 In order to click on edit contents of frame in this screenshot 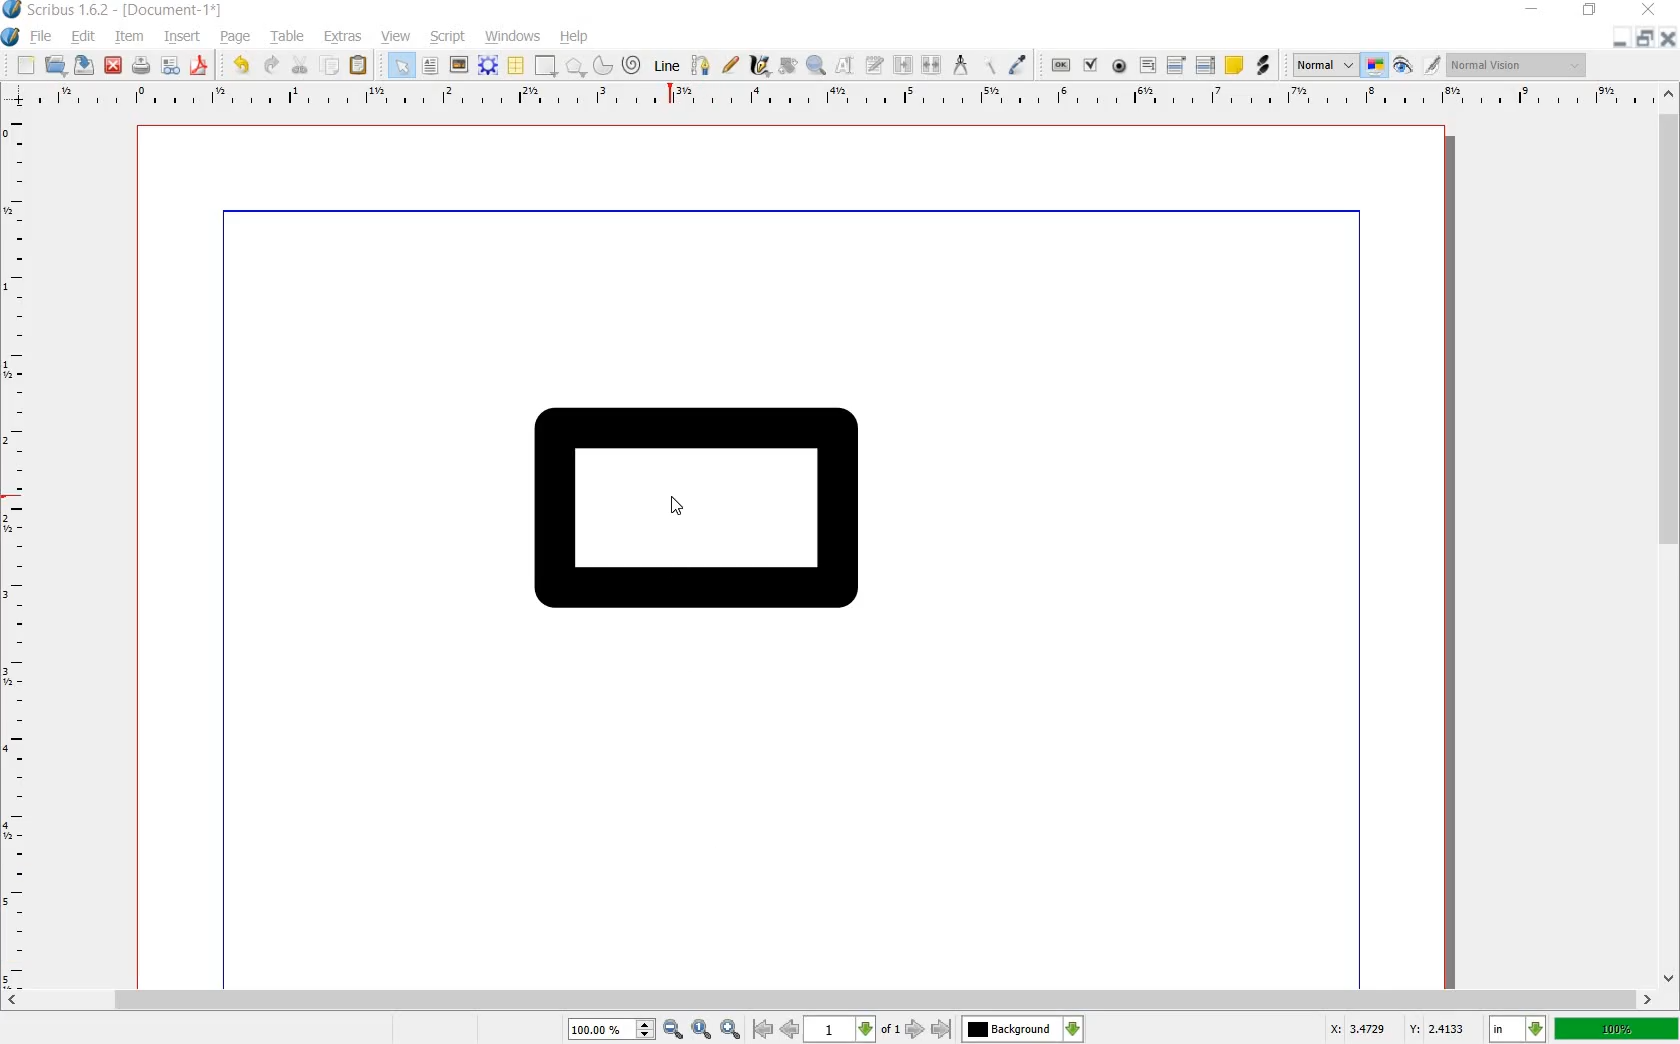, I will do `click(844, 67)`.